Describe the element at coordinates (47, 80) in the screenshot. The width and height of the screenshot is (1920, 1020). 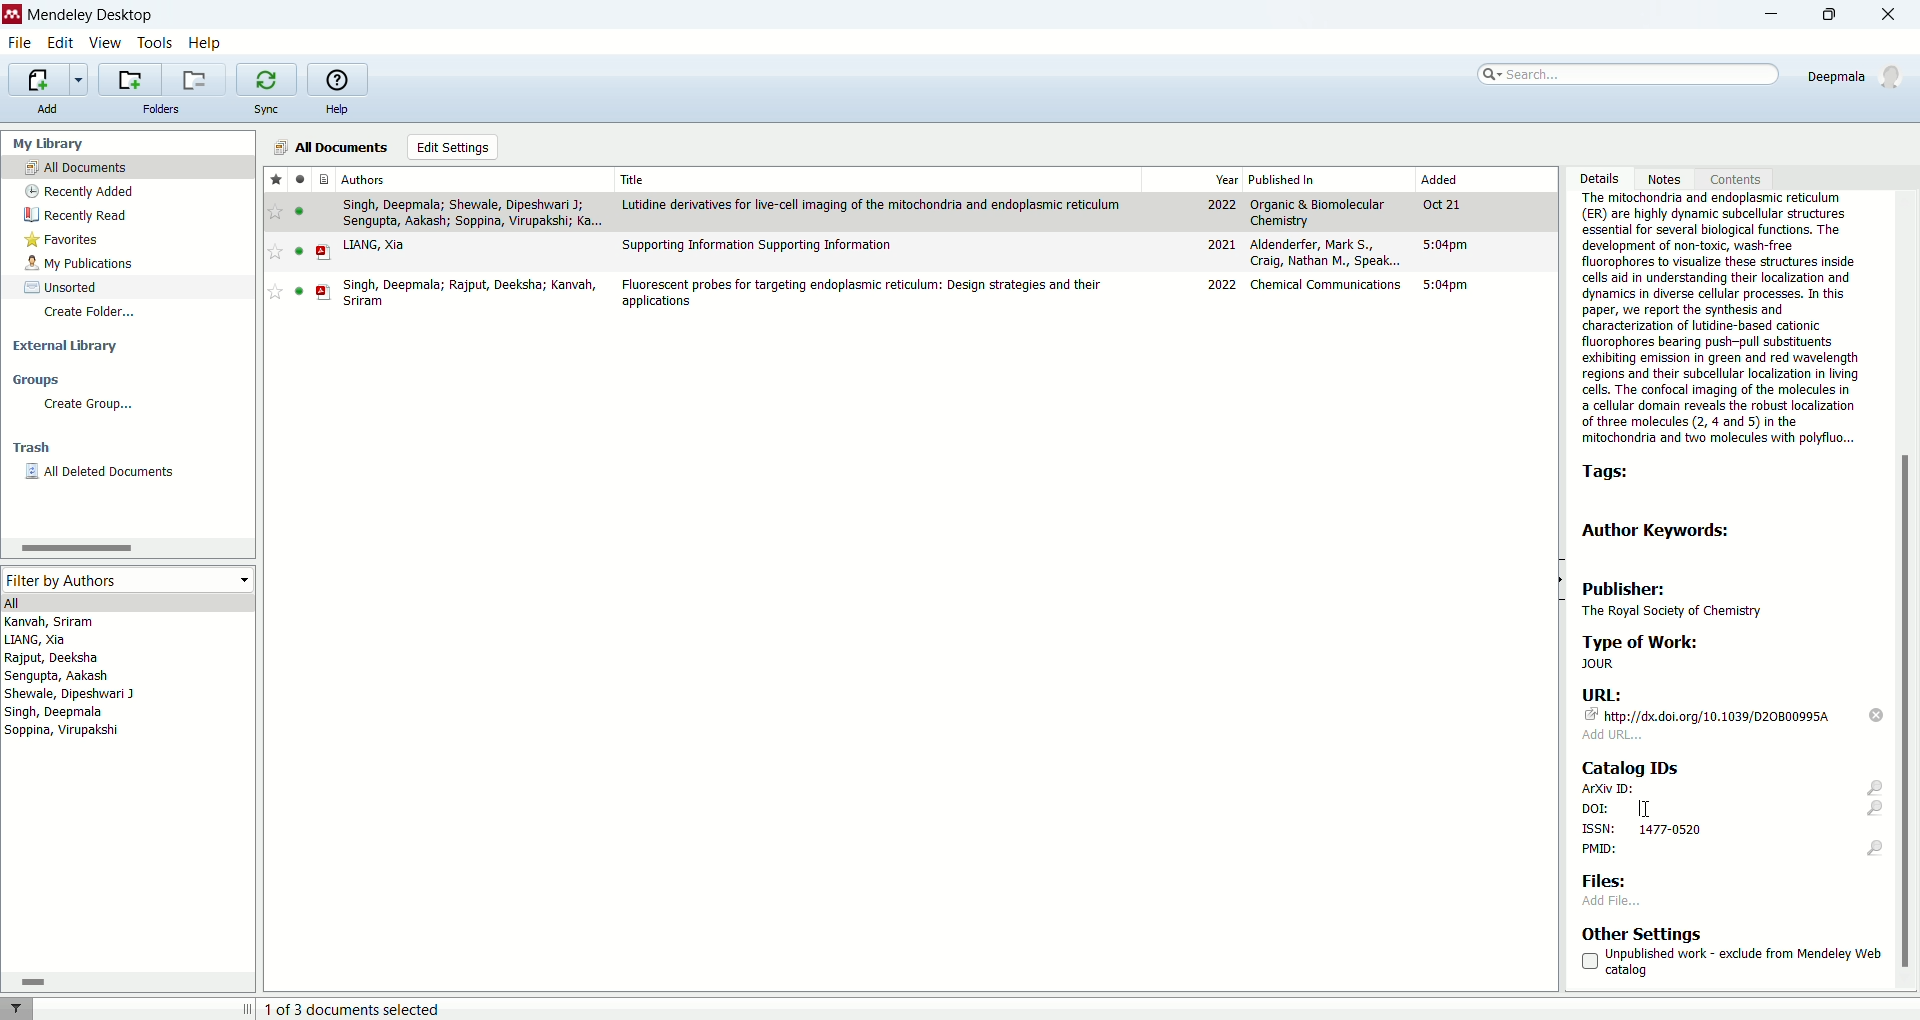
I see `imports` at that location.